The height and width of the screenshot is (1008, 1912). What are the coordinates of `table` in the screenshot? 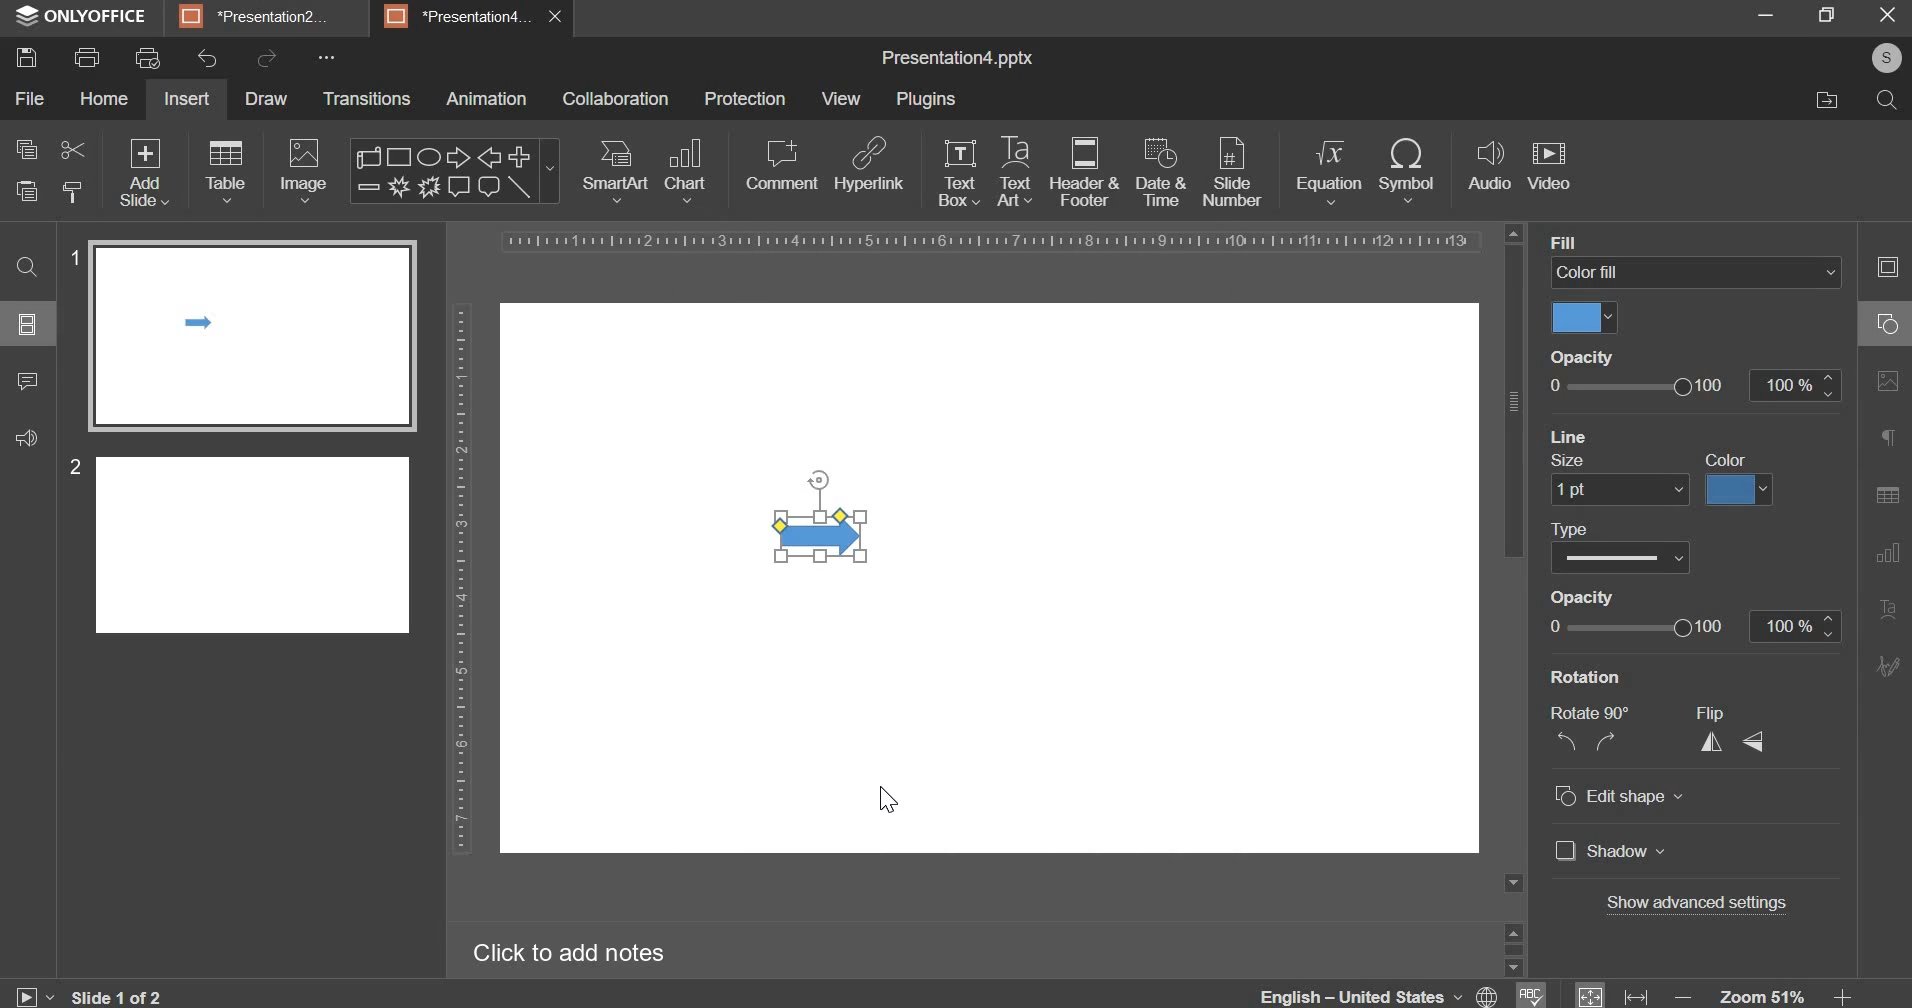 It's located at (226, 173).